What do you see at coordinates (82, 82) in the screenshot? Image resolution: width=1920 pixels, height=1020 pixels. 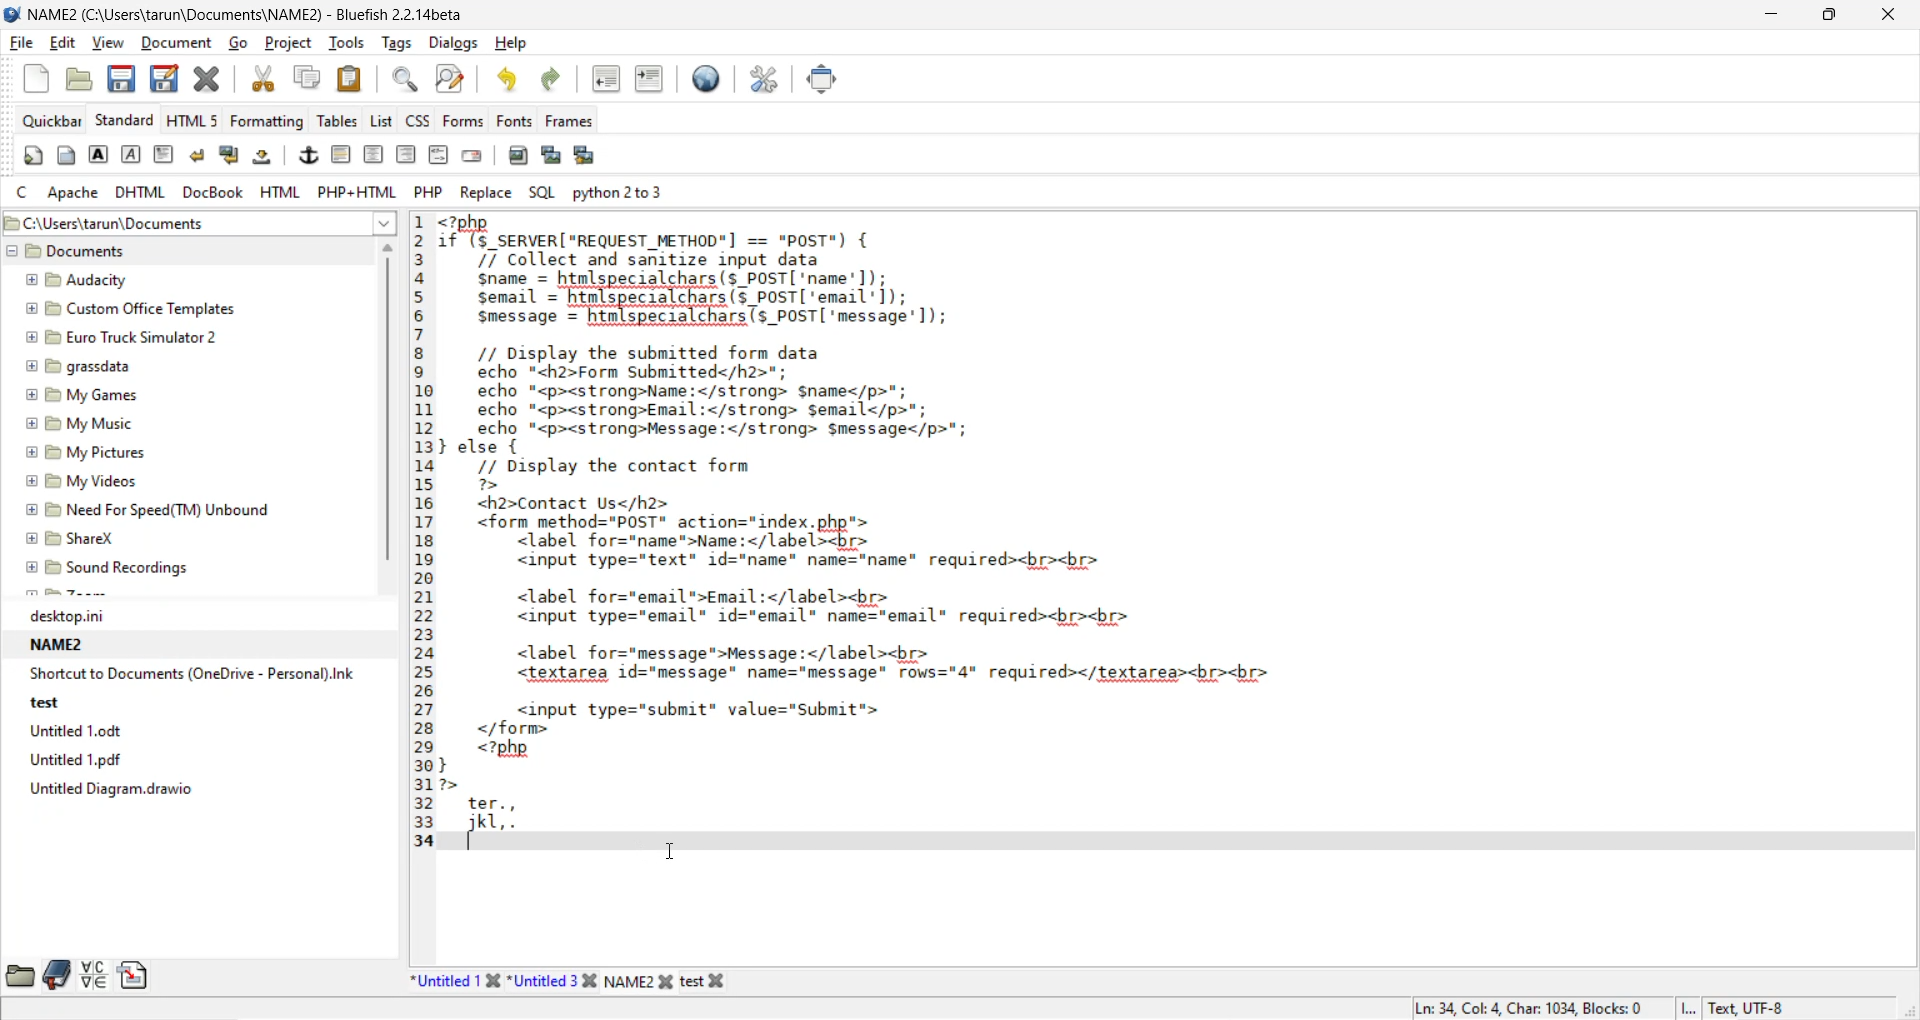 I see `open` at bounding box center [82, 82].